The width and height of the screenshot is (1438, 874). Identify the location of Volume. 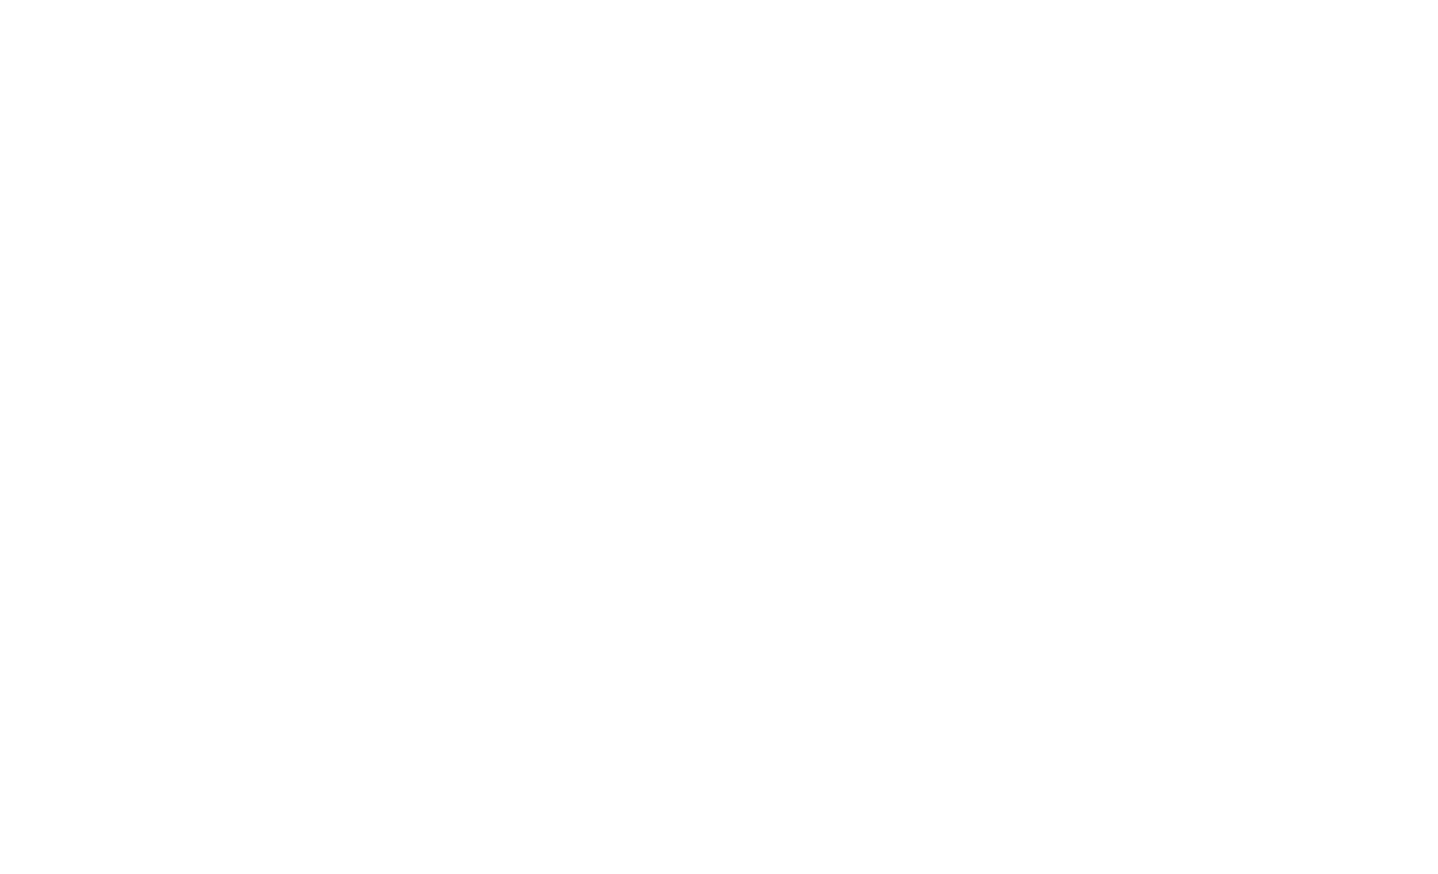
(760, 658).